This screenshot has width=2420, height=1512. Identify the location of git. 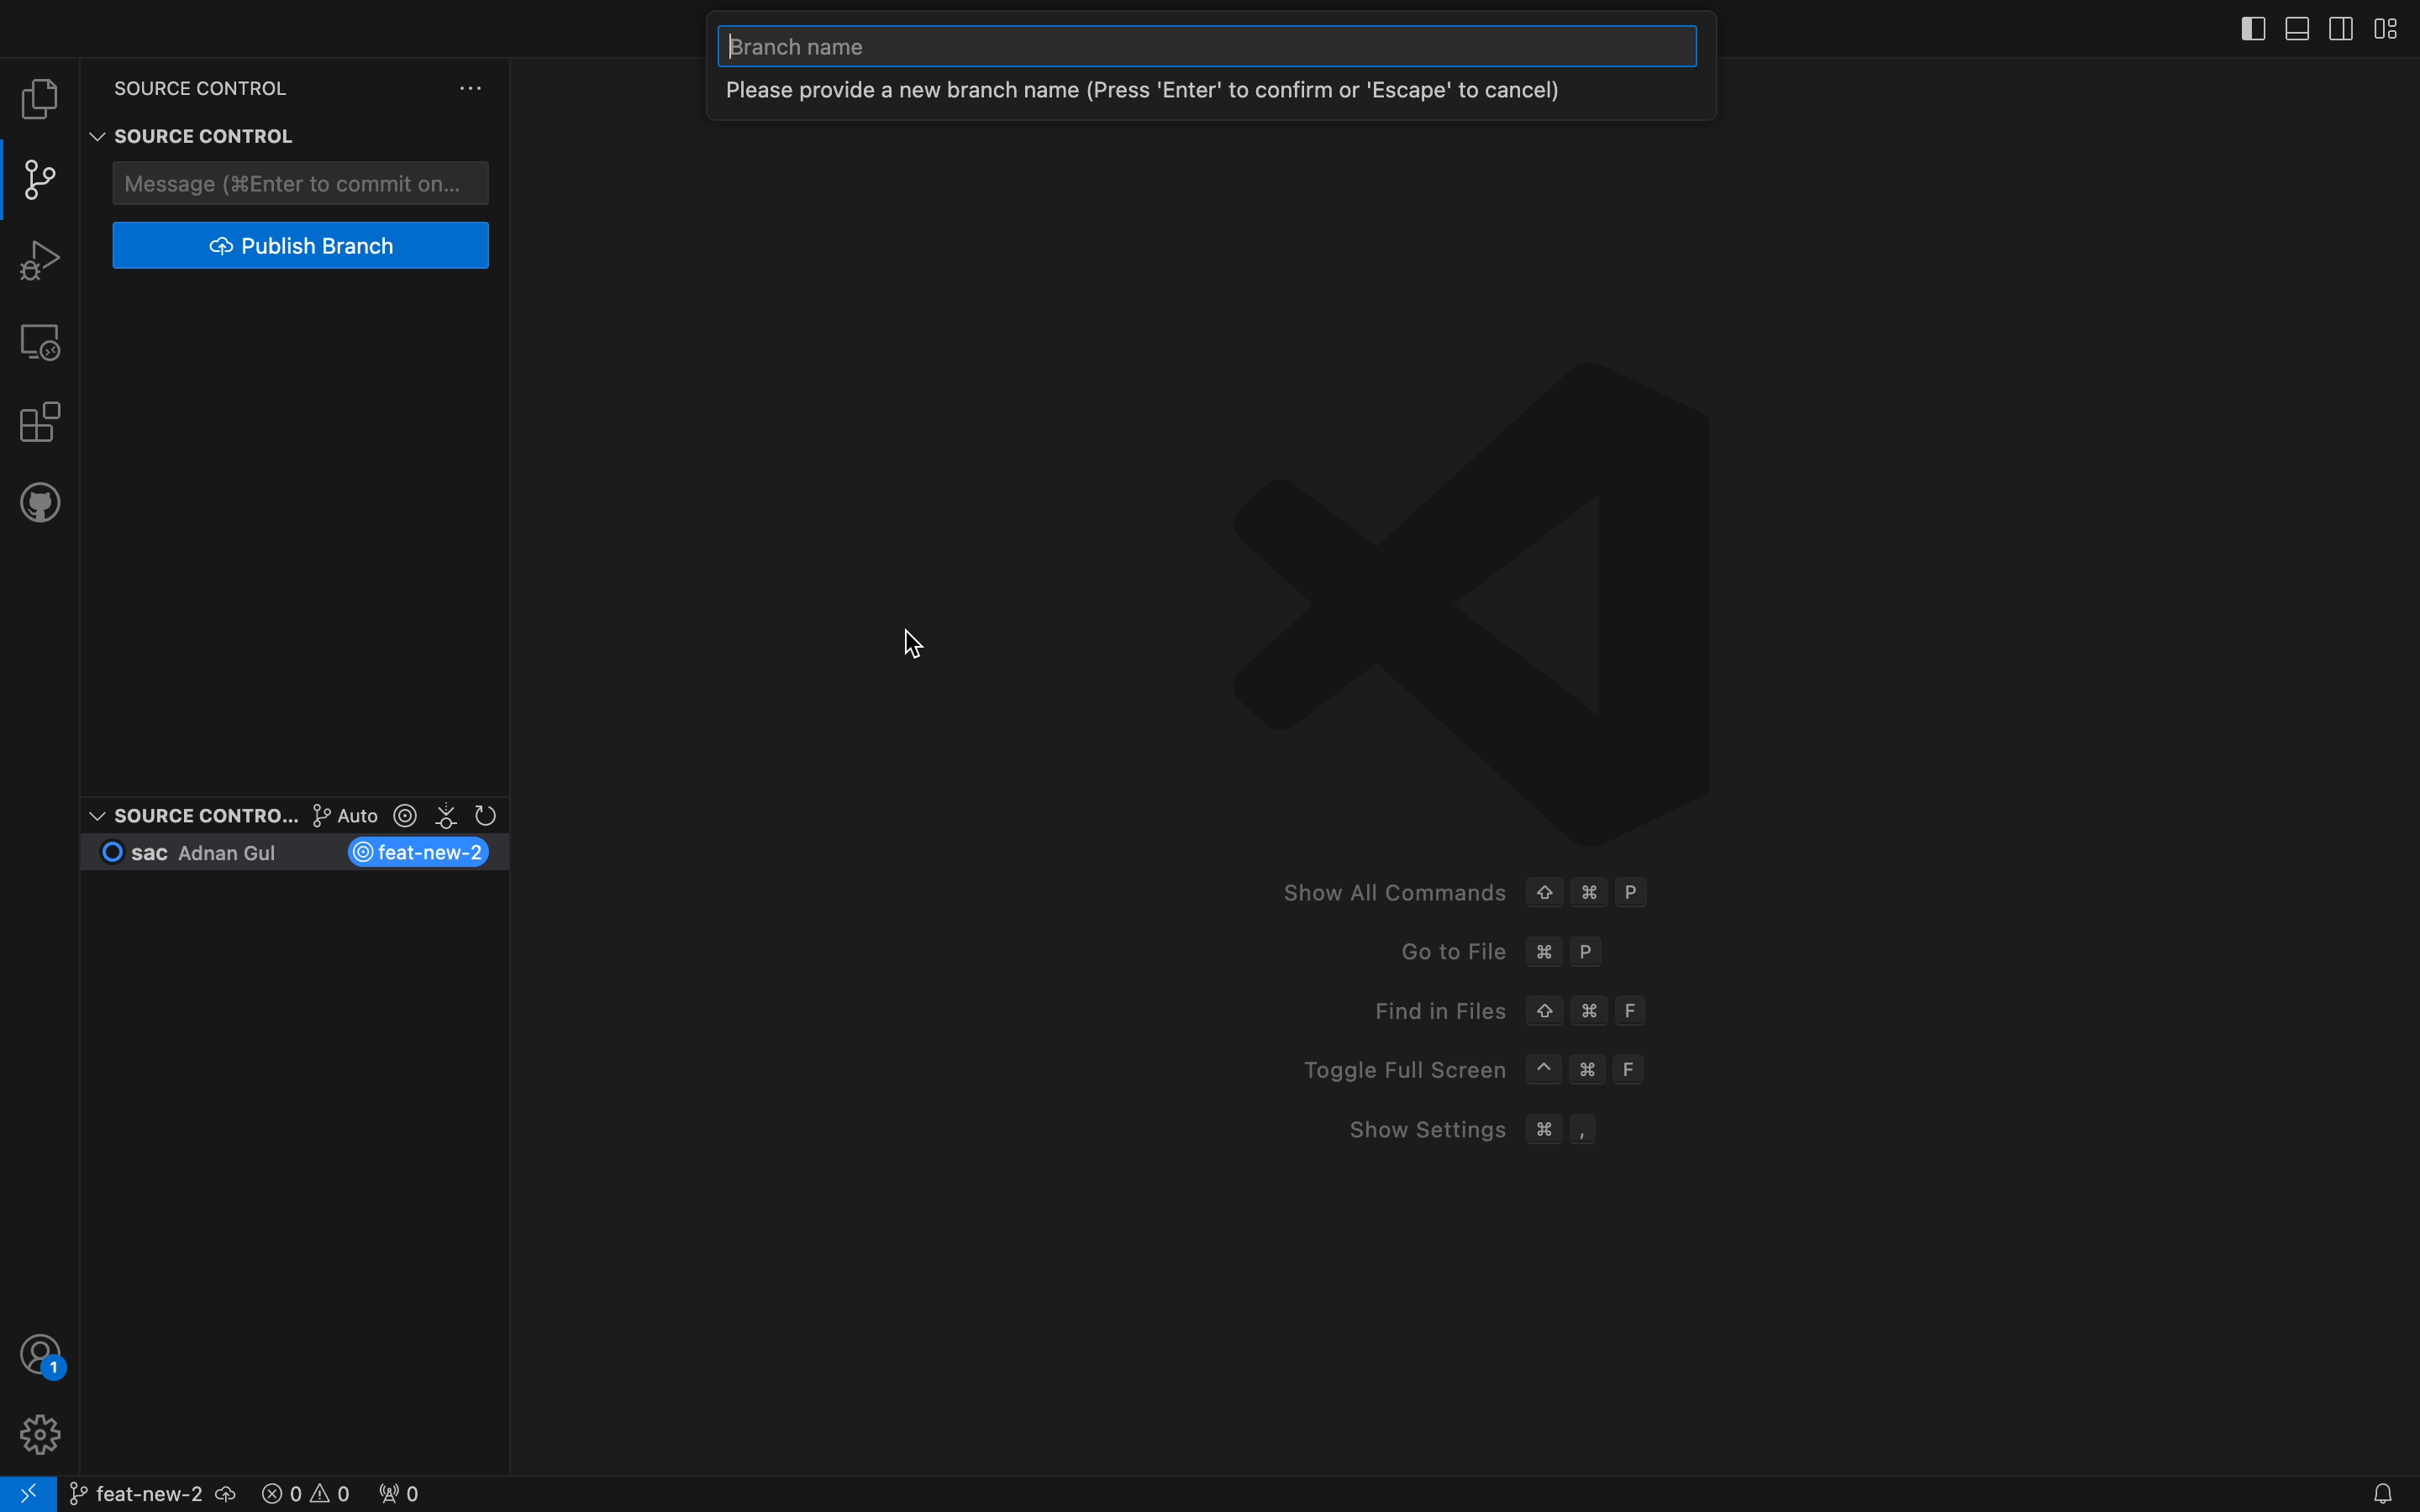
(44, 180).